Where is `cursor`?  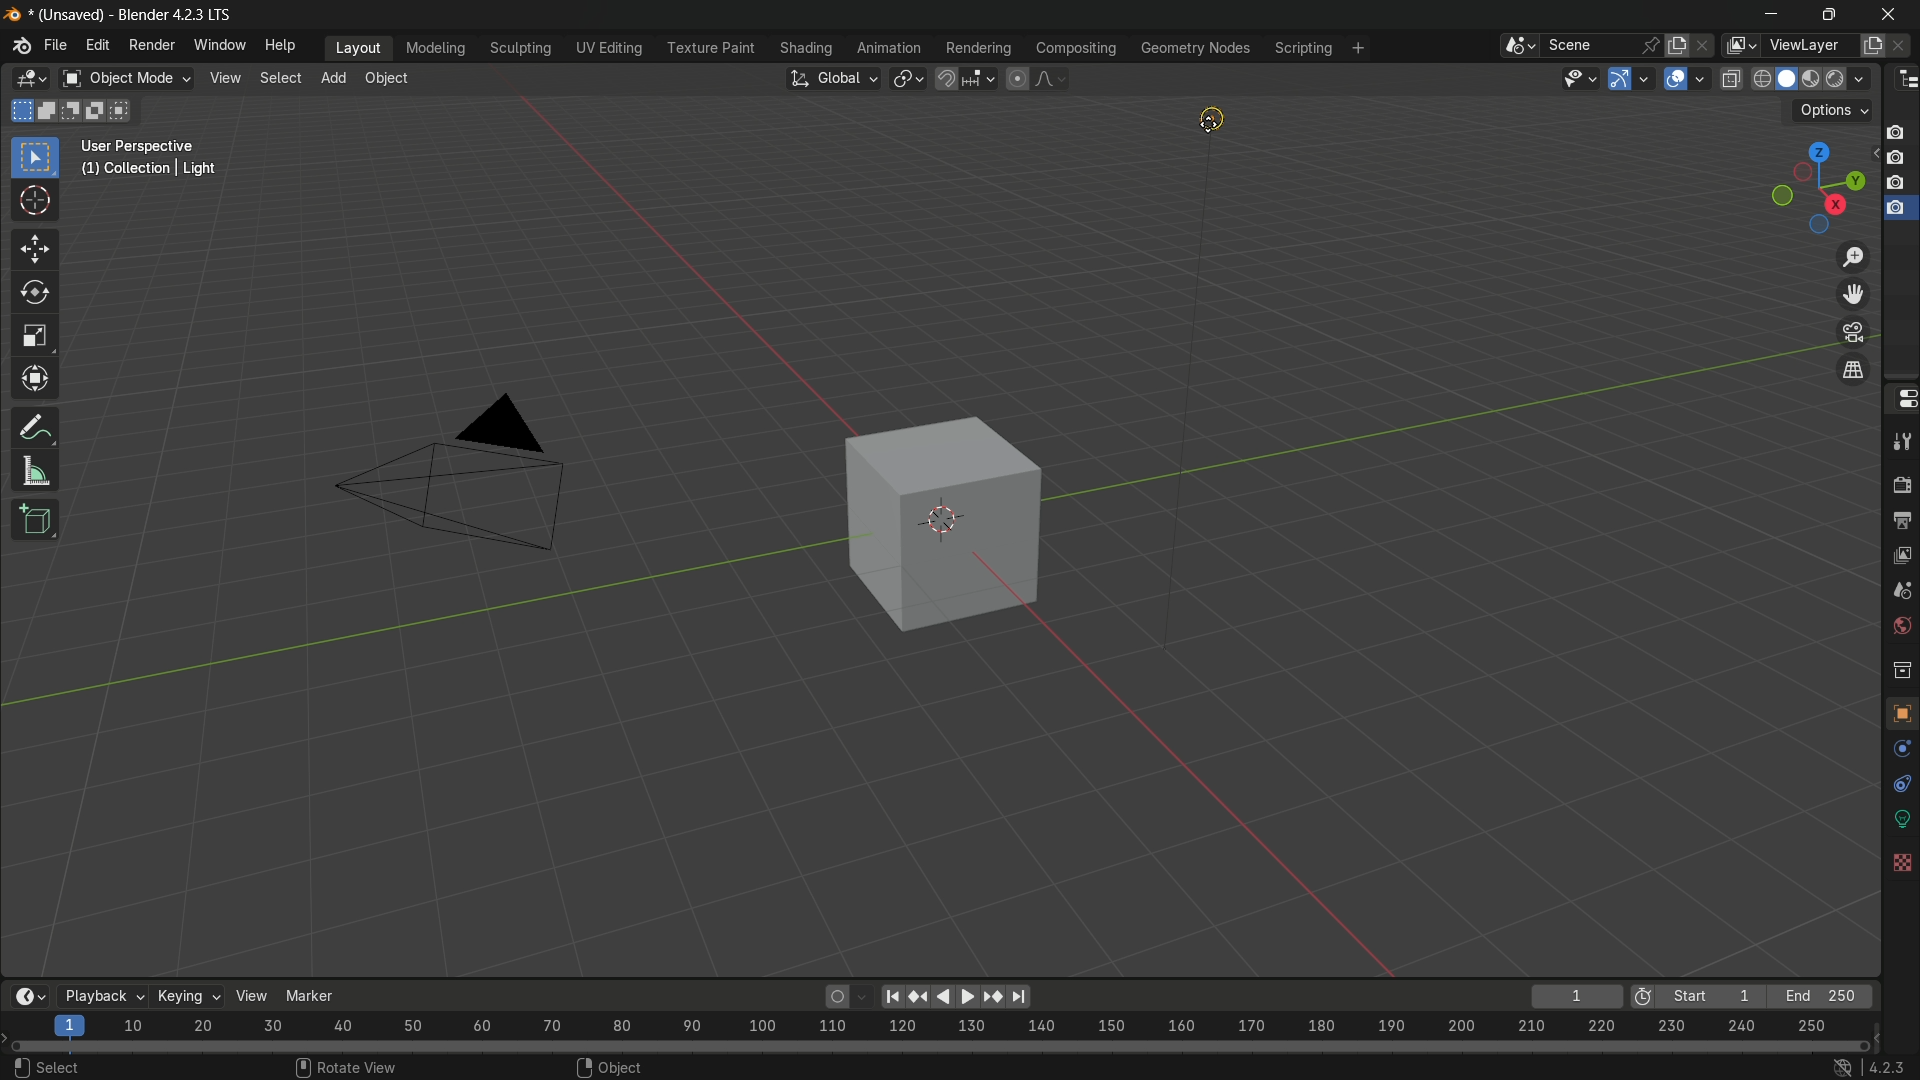
cursor is located at coordinates (1207, 127).